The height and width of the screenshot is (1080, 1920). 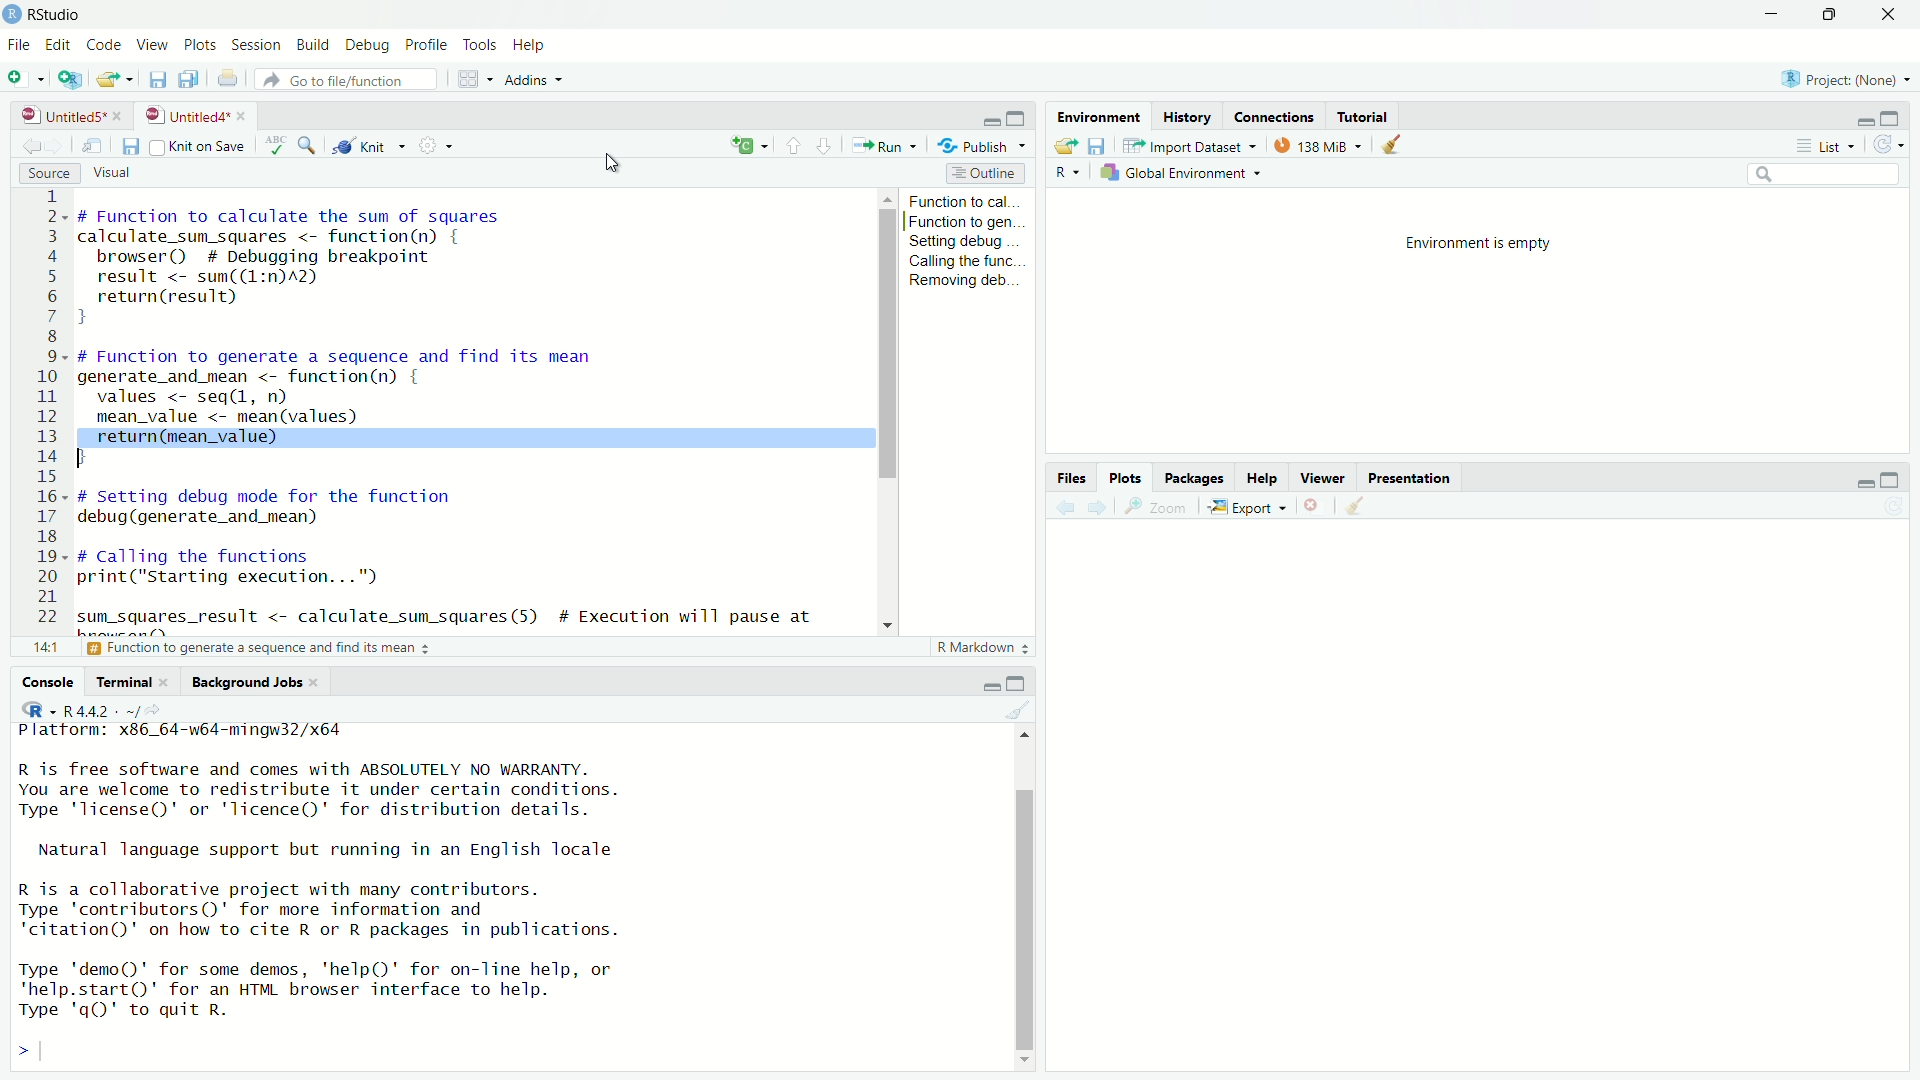 What do you see at coordinates (30, 710) in the screenshot?
I see `language select` at bounding box center [30, 710].